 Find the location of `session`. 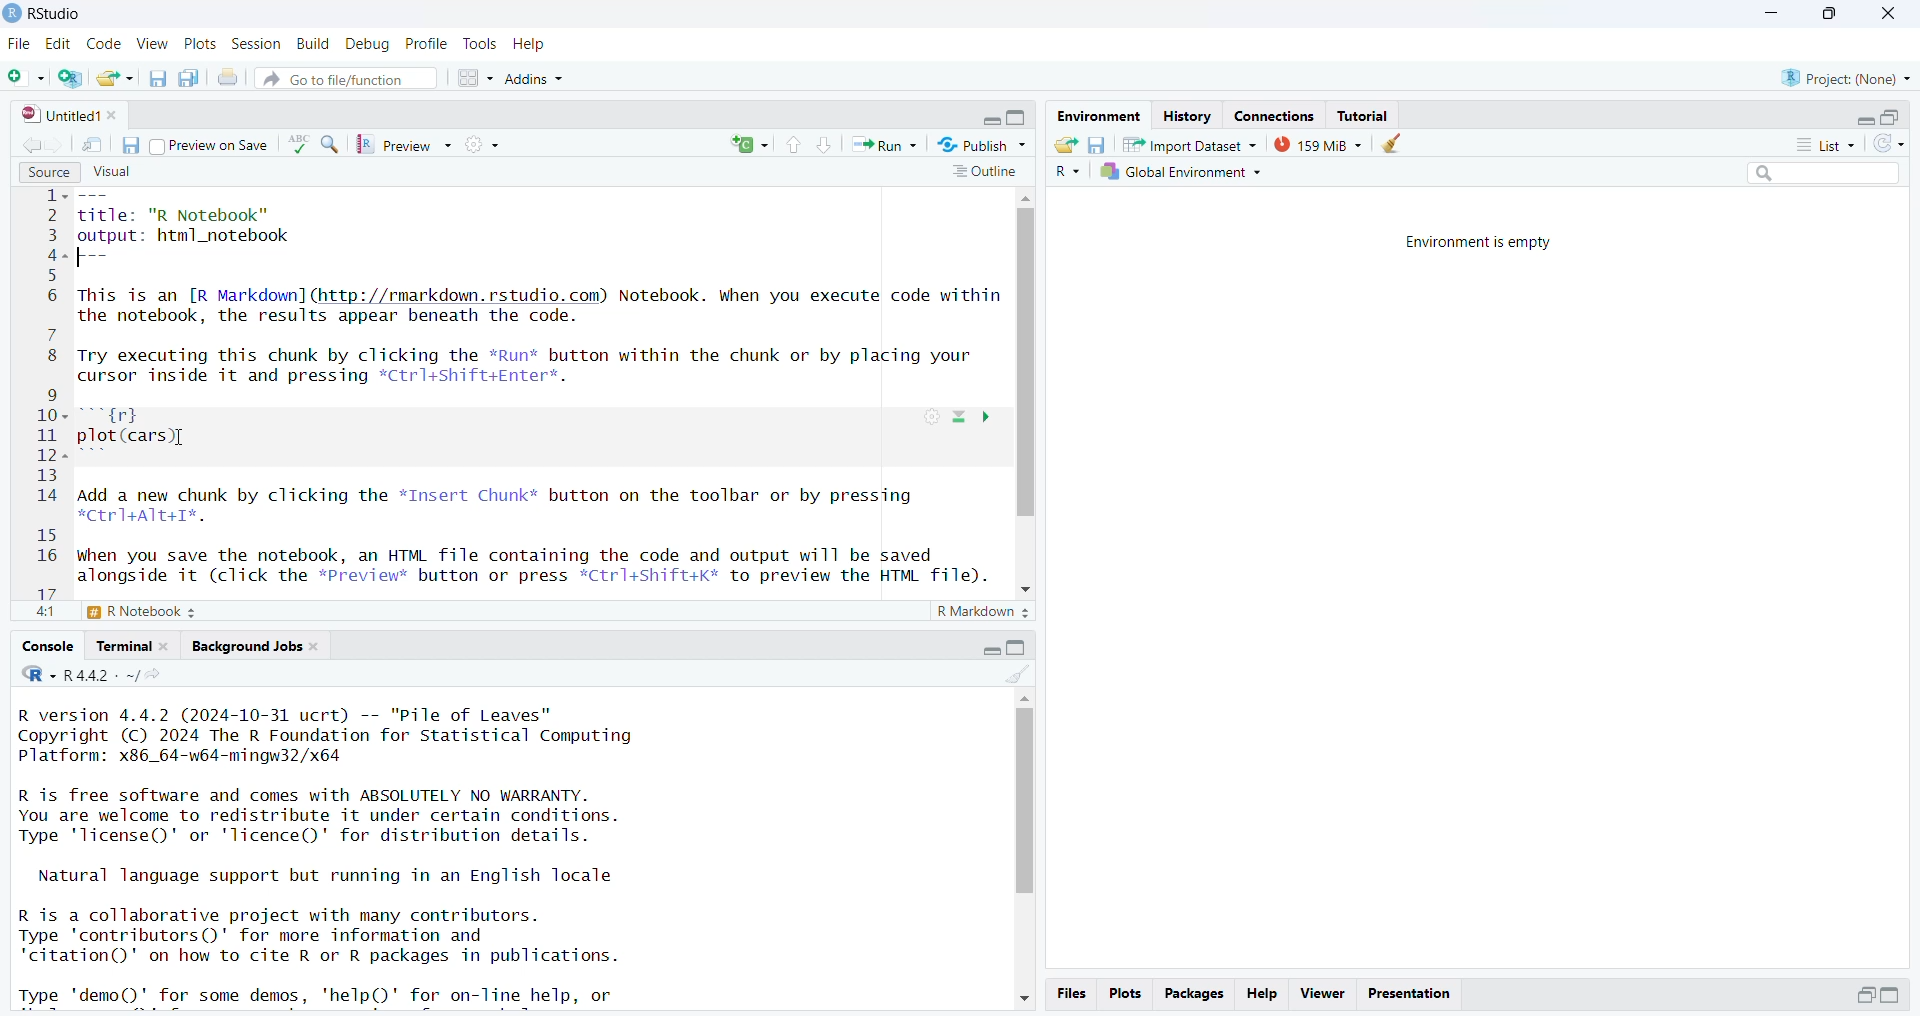

session is located at coordinates (257, 45).